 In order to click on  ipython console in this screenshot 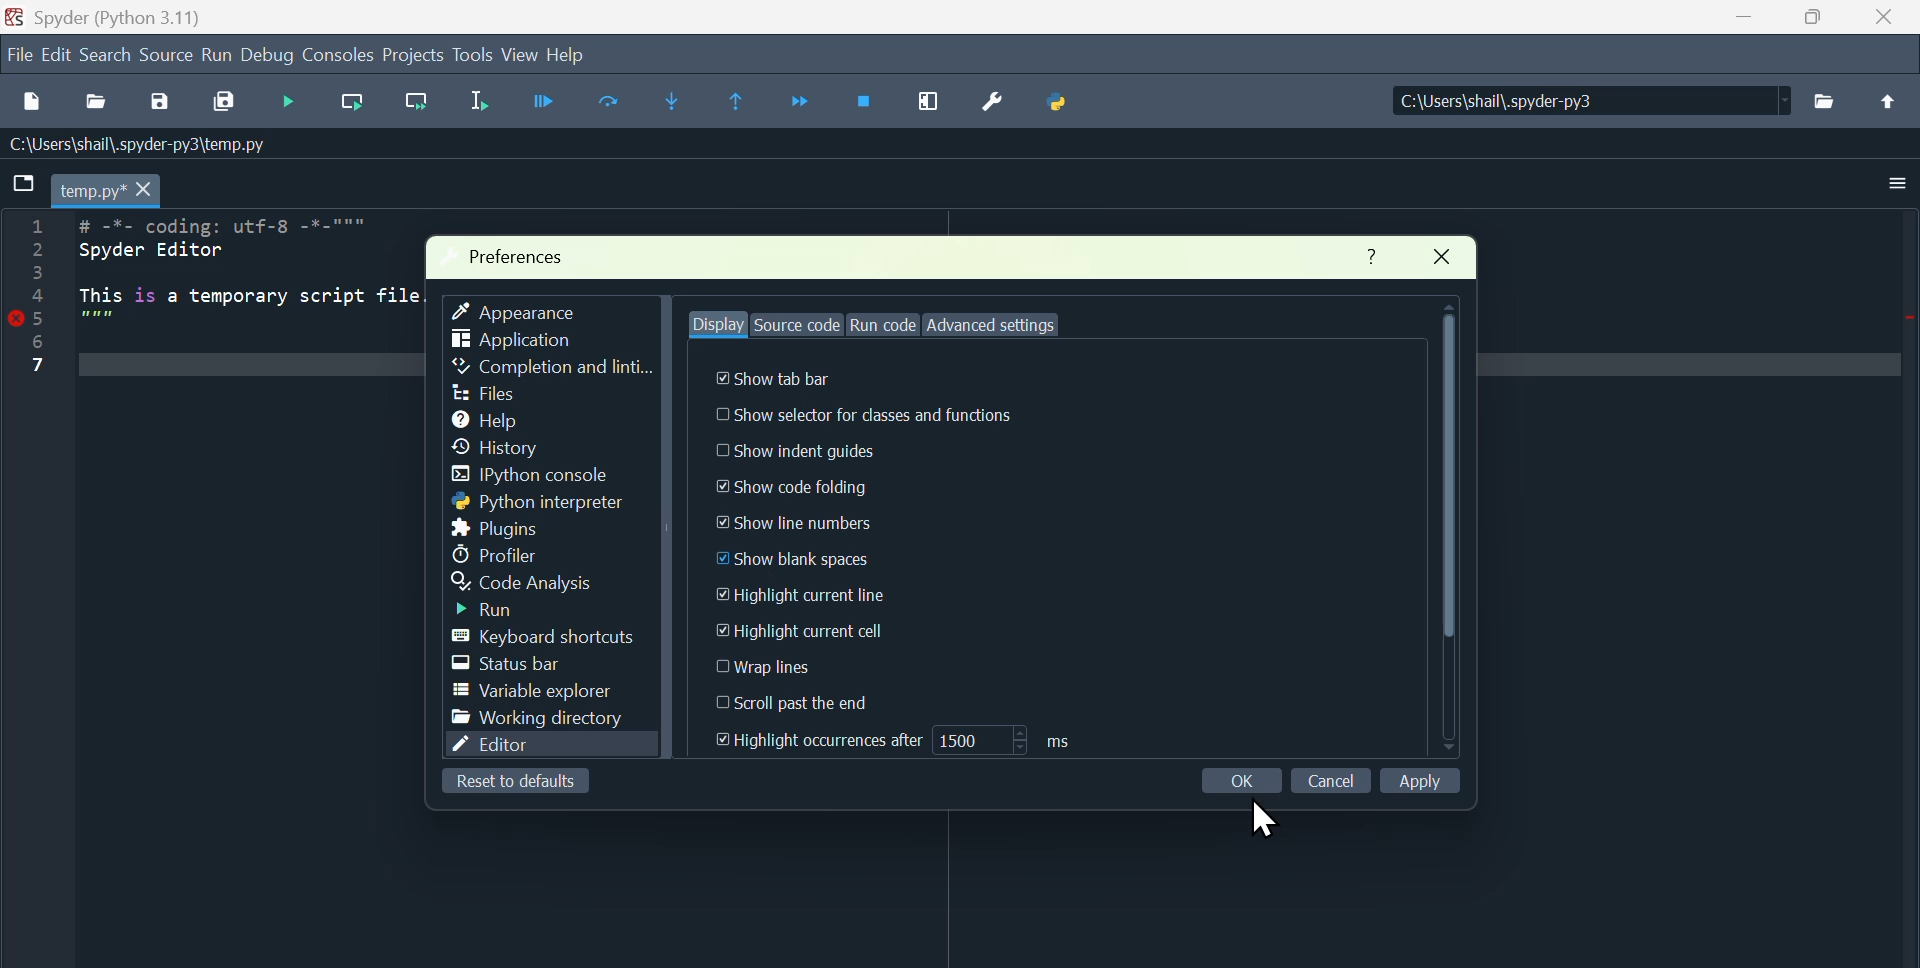, I will do `click(559, 475)`.